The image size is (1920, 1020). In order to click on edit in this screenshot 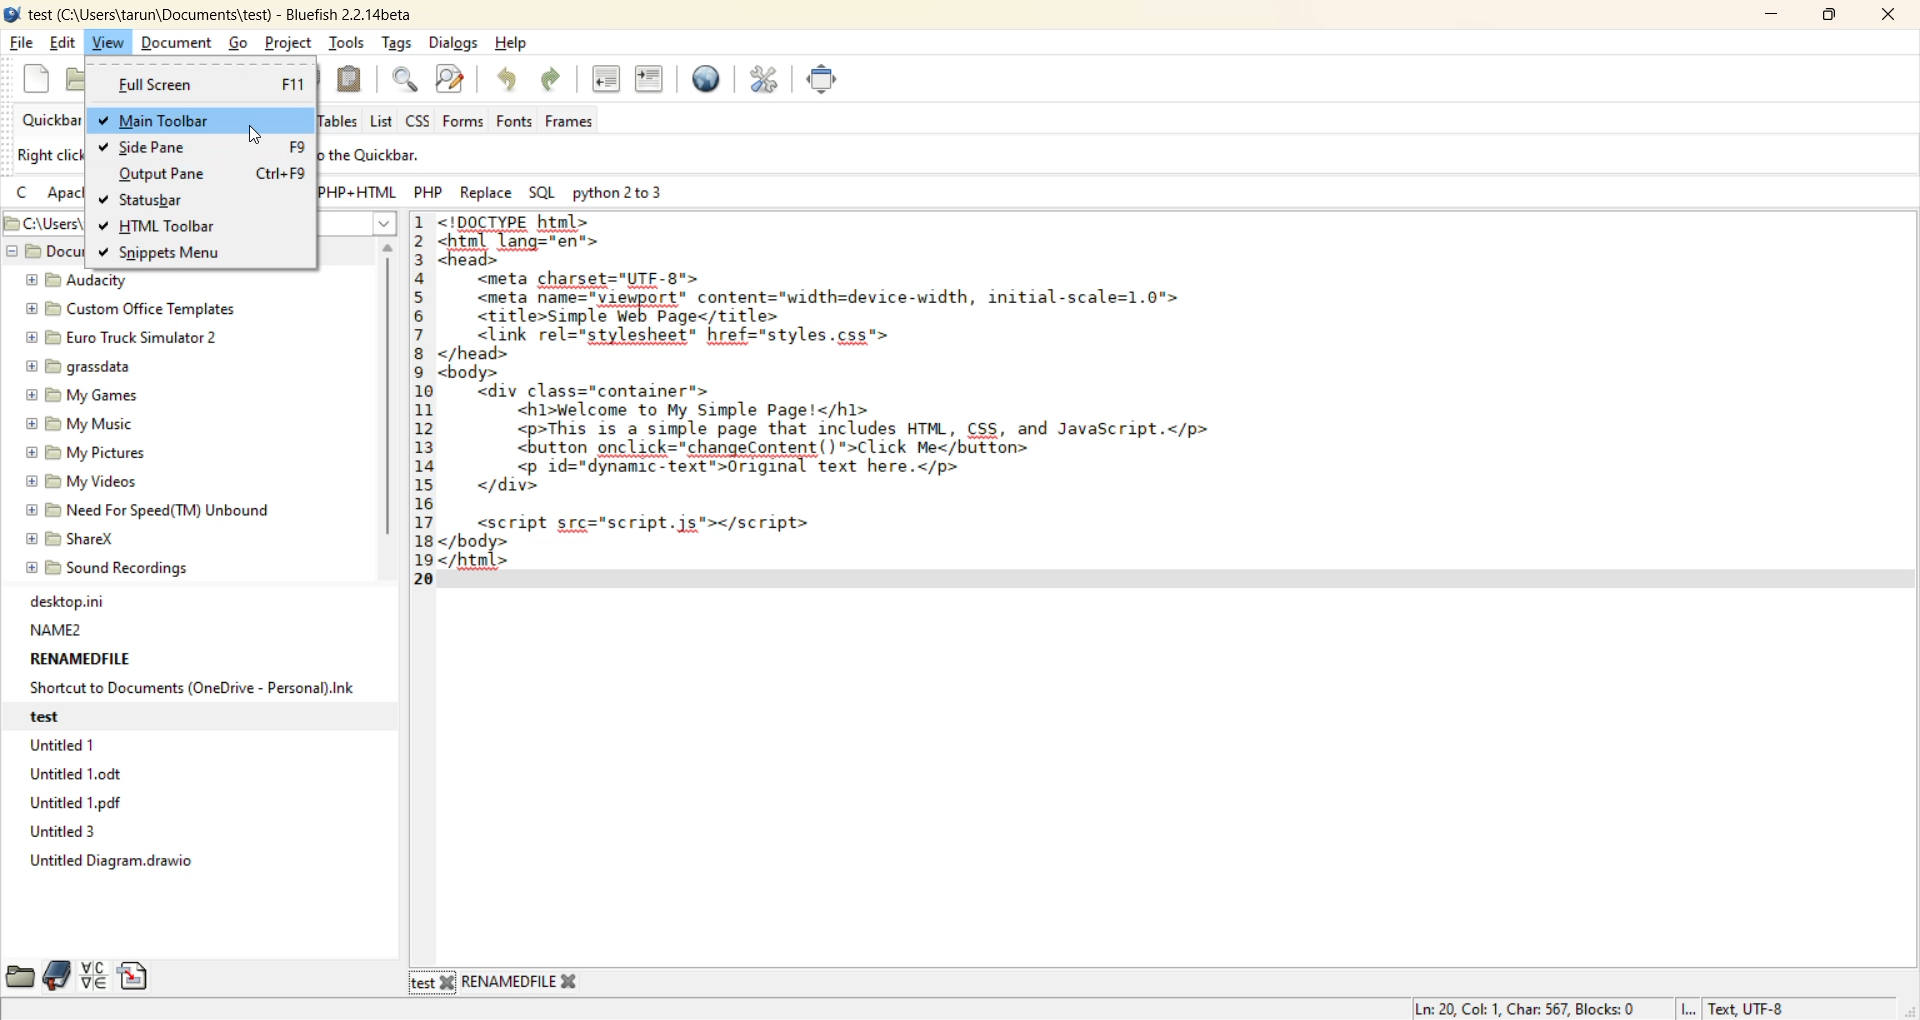, I will do `click(65, 44)`.